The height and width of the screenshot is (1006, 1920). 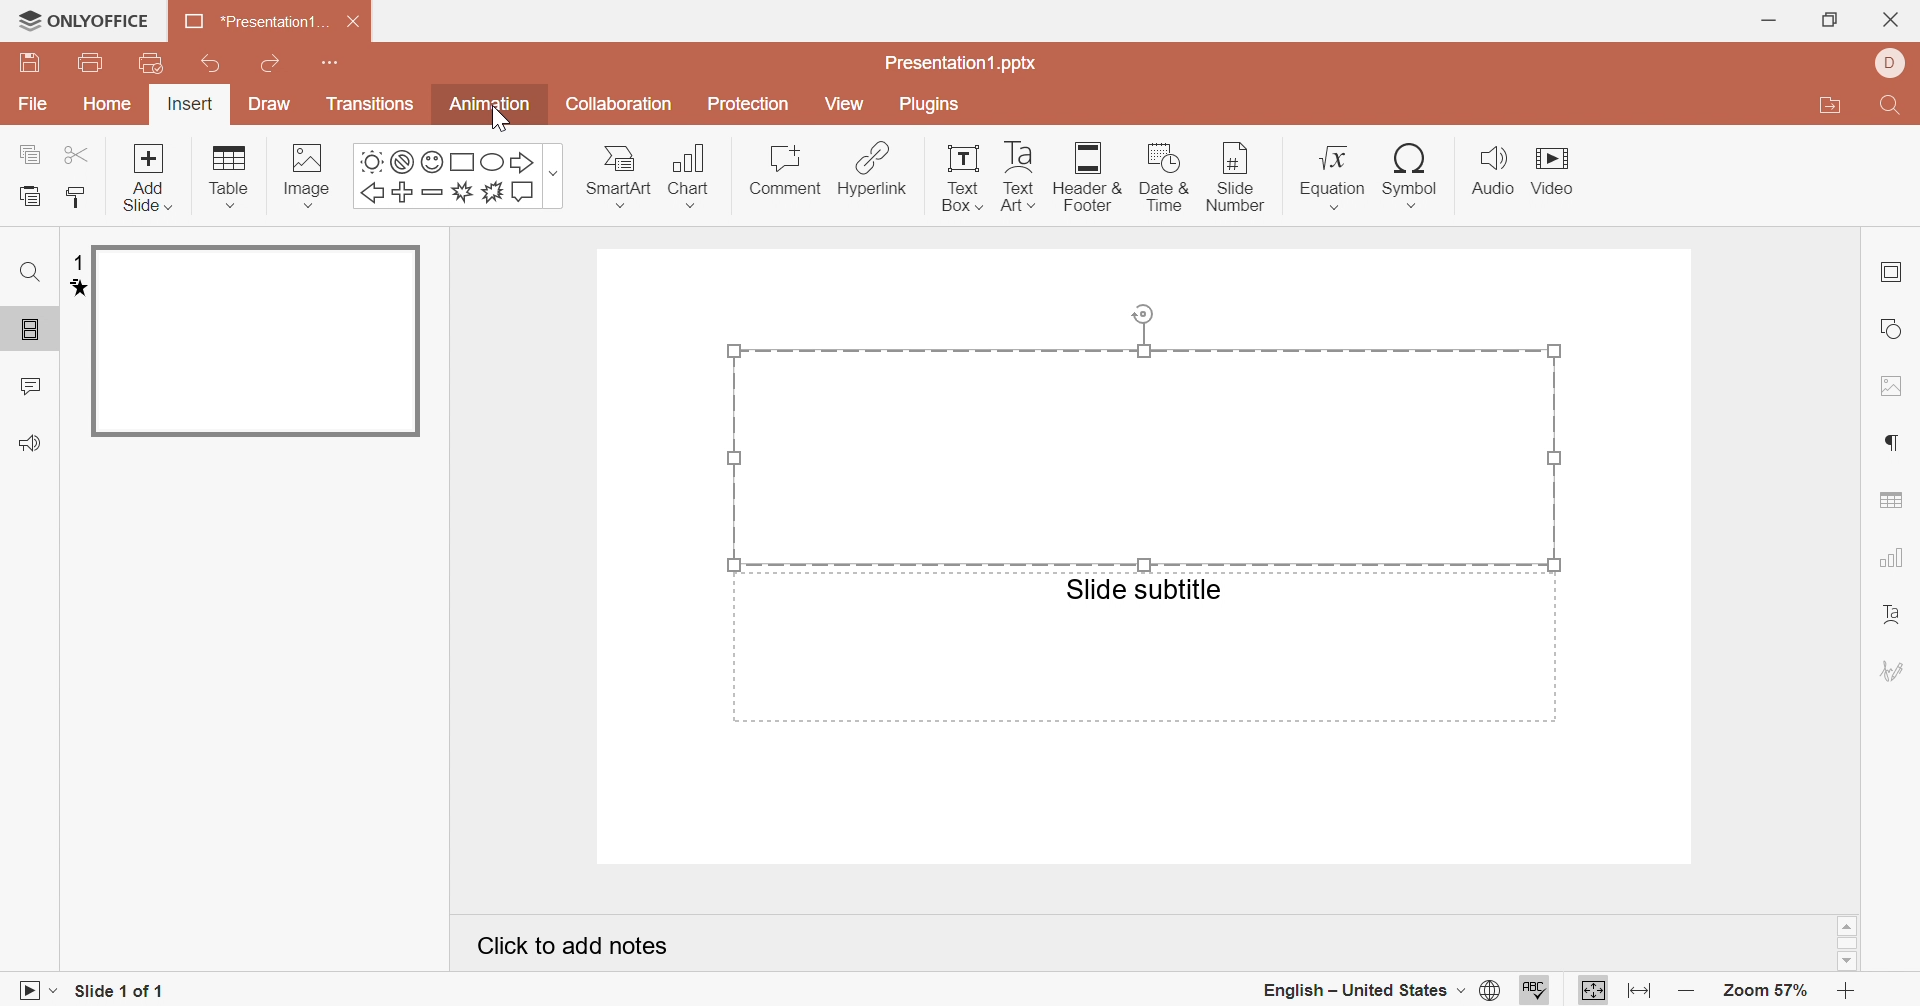 What do you see at coordinates (621, 105) in the screenshot?
I see `collaboration` at bounding box center [621, 105].